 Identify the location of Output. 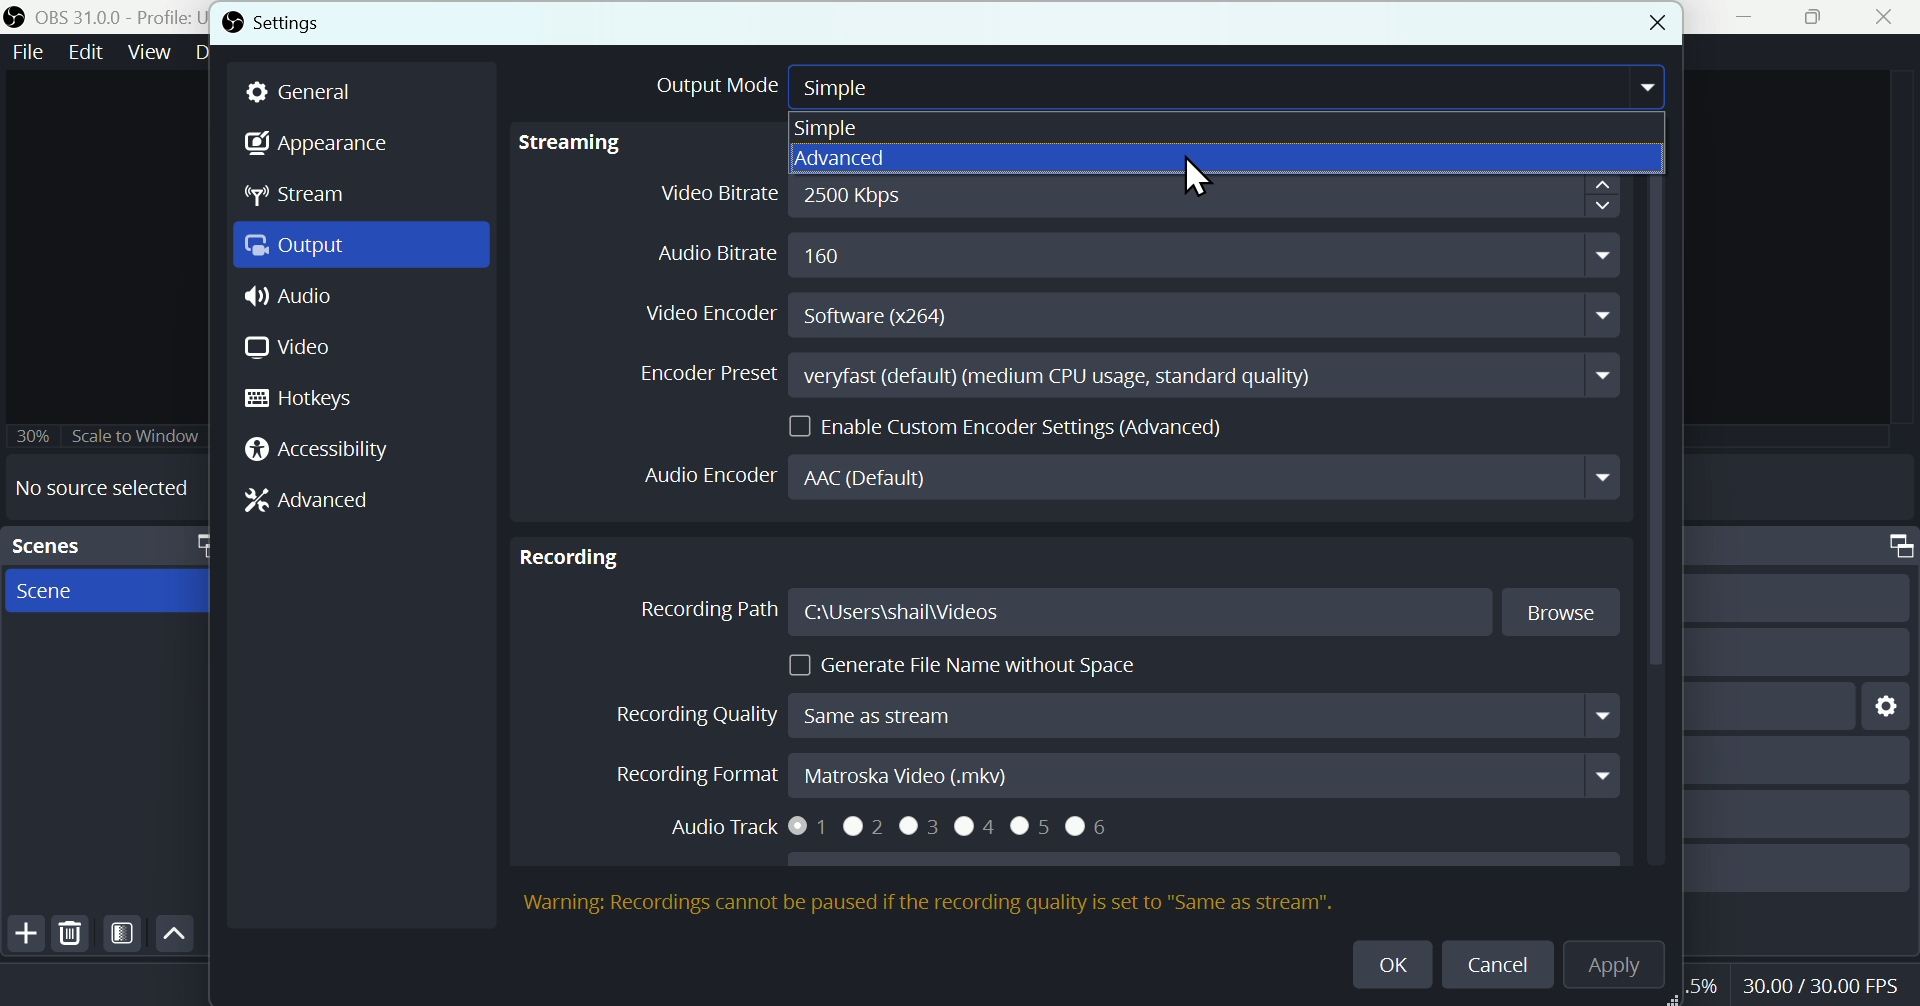
(363, 246).